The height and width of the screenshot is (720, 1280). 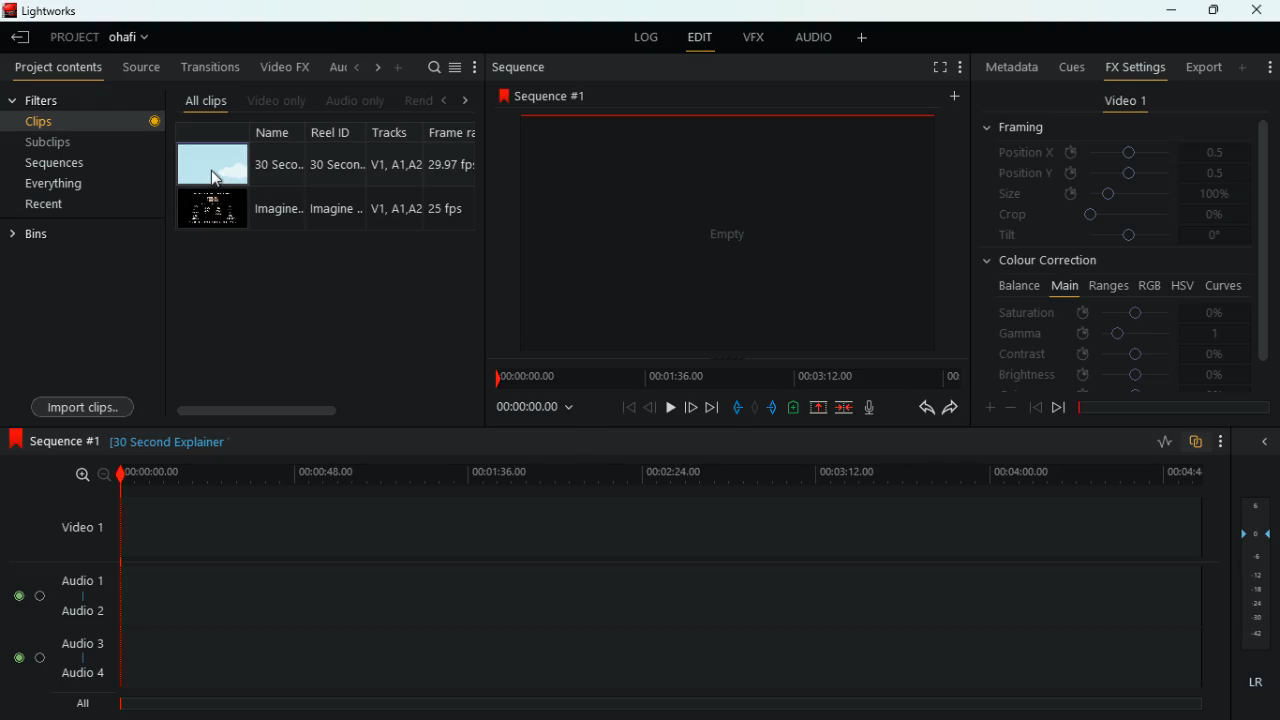 I want to click on fx settings, so click(x=1133, y=67).